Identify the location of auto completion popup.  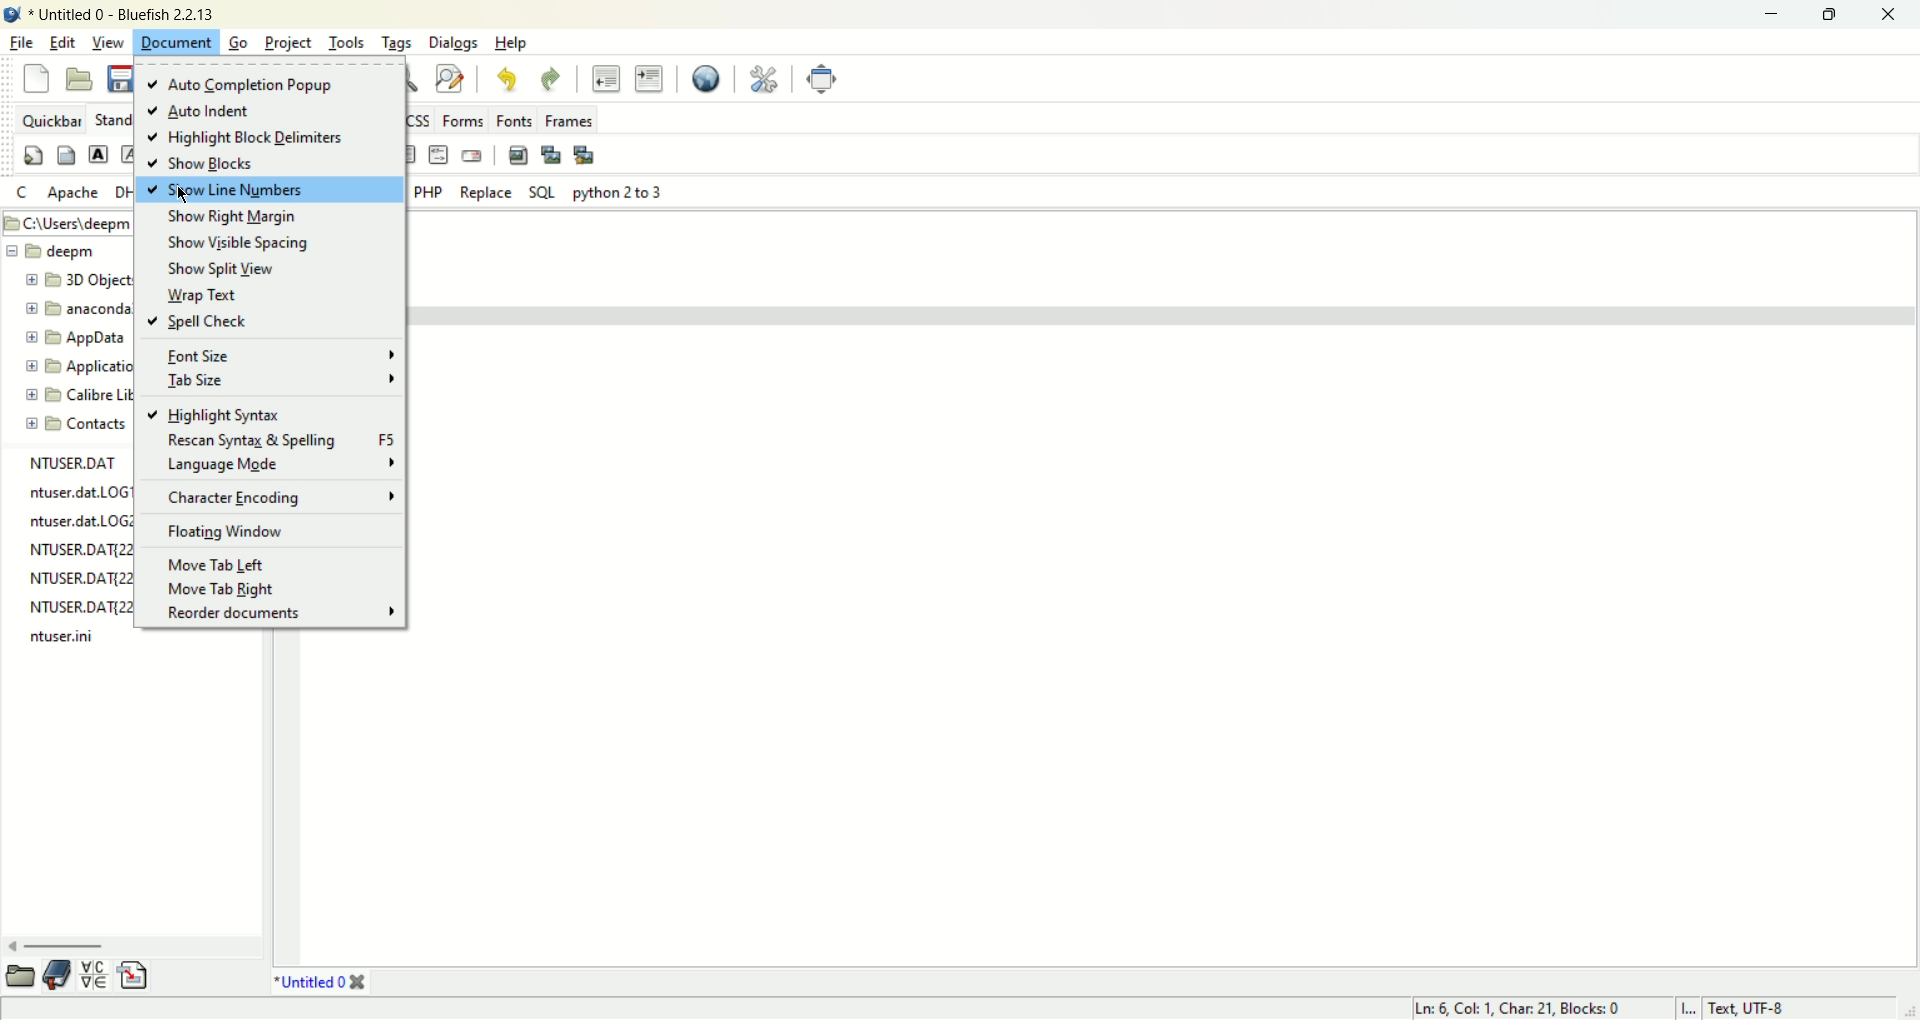
(246, 86).